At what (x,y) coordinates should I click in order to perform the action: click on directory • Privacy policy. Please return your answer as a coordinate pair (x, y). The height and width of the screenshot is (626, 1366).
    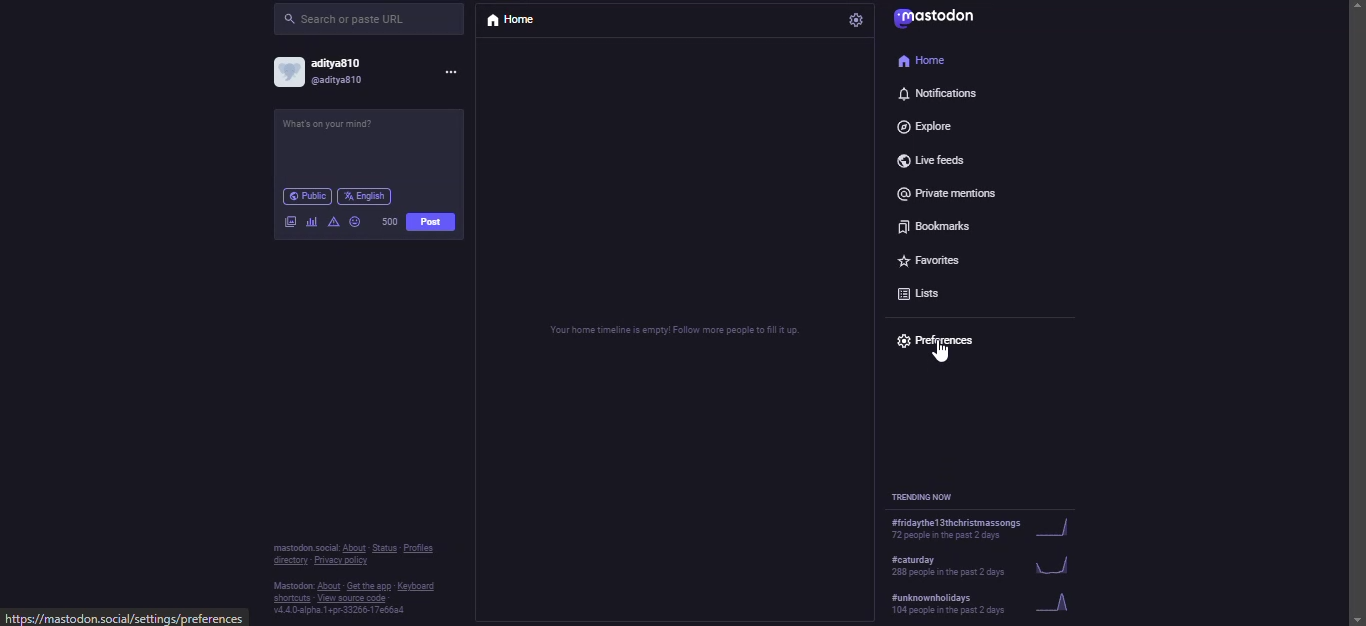
    Looking at the image, I should click on (321, 562).